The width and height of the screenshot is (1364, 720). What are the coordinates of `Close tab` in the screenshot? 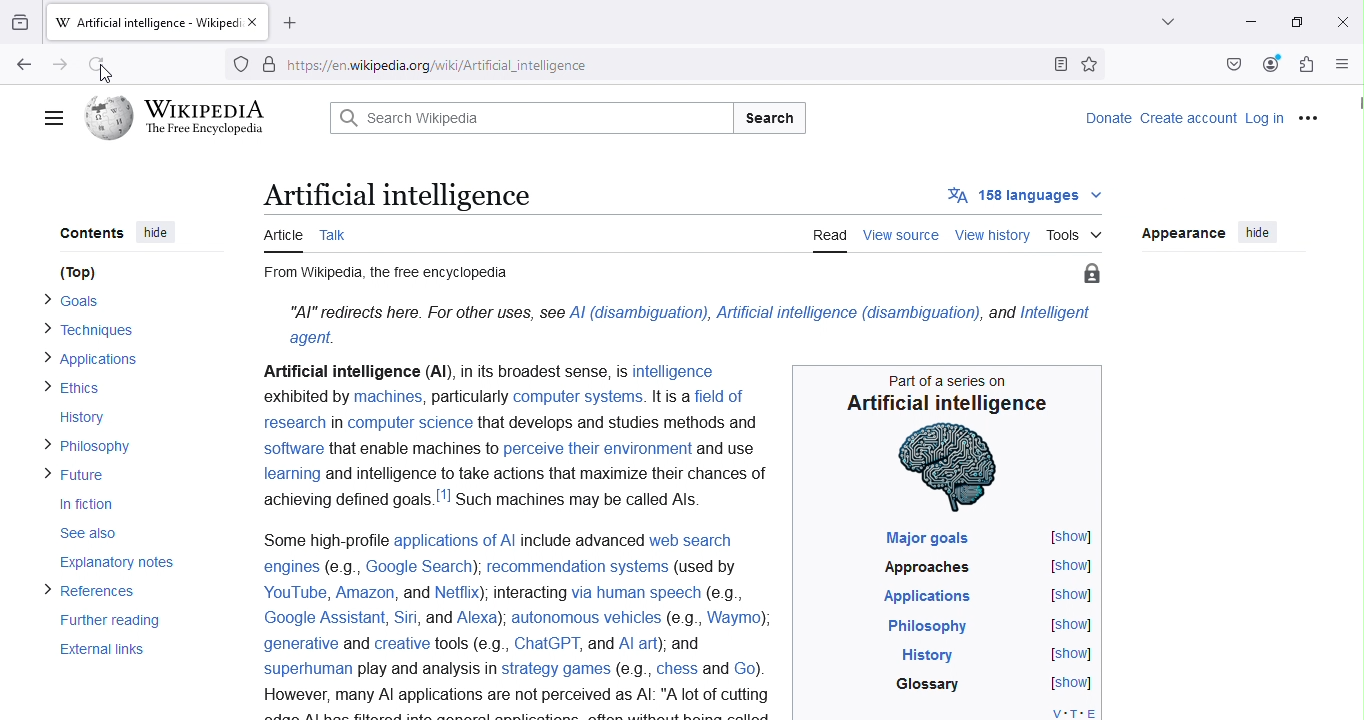 It's located at (254, 23).